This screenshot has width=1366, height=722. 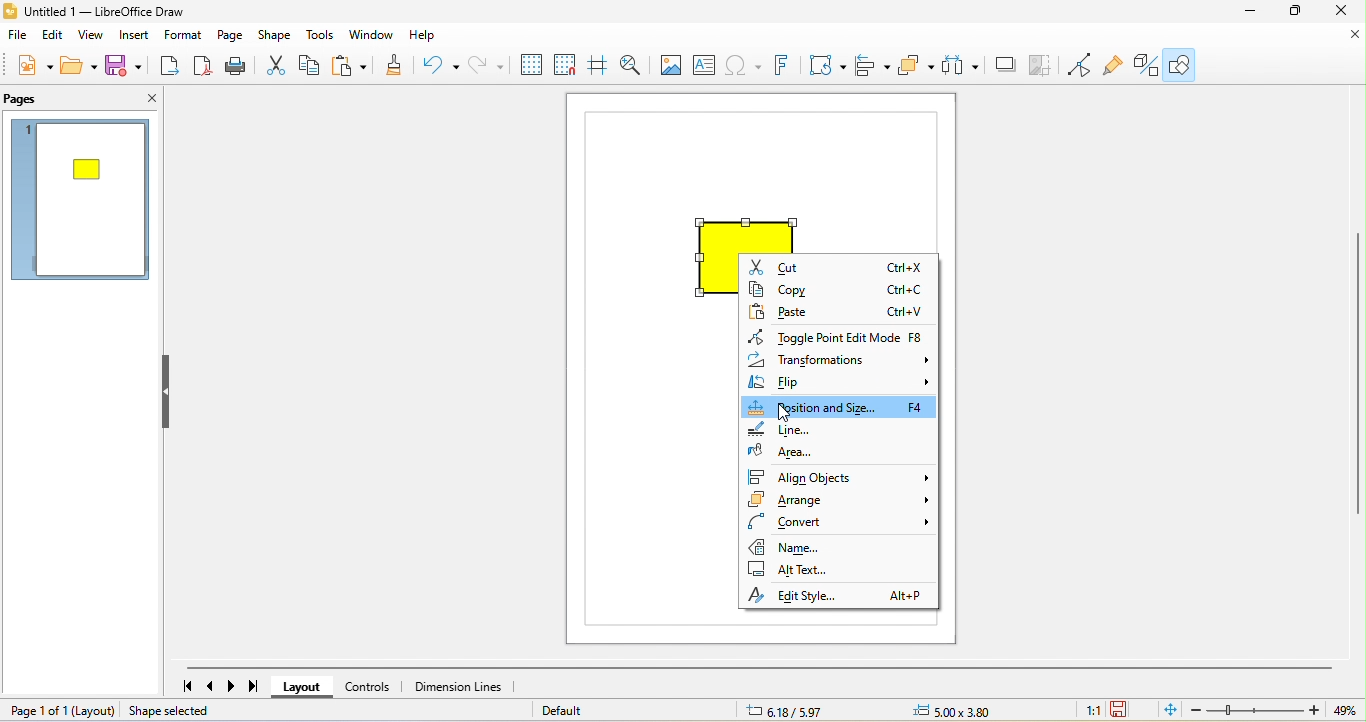 What do you see at coordinates (26, 100) in the screenshot?
I see `pags` at bounding box center [26, 100].